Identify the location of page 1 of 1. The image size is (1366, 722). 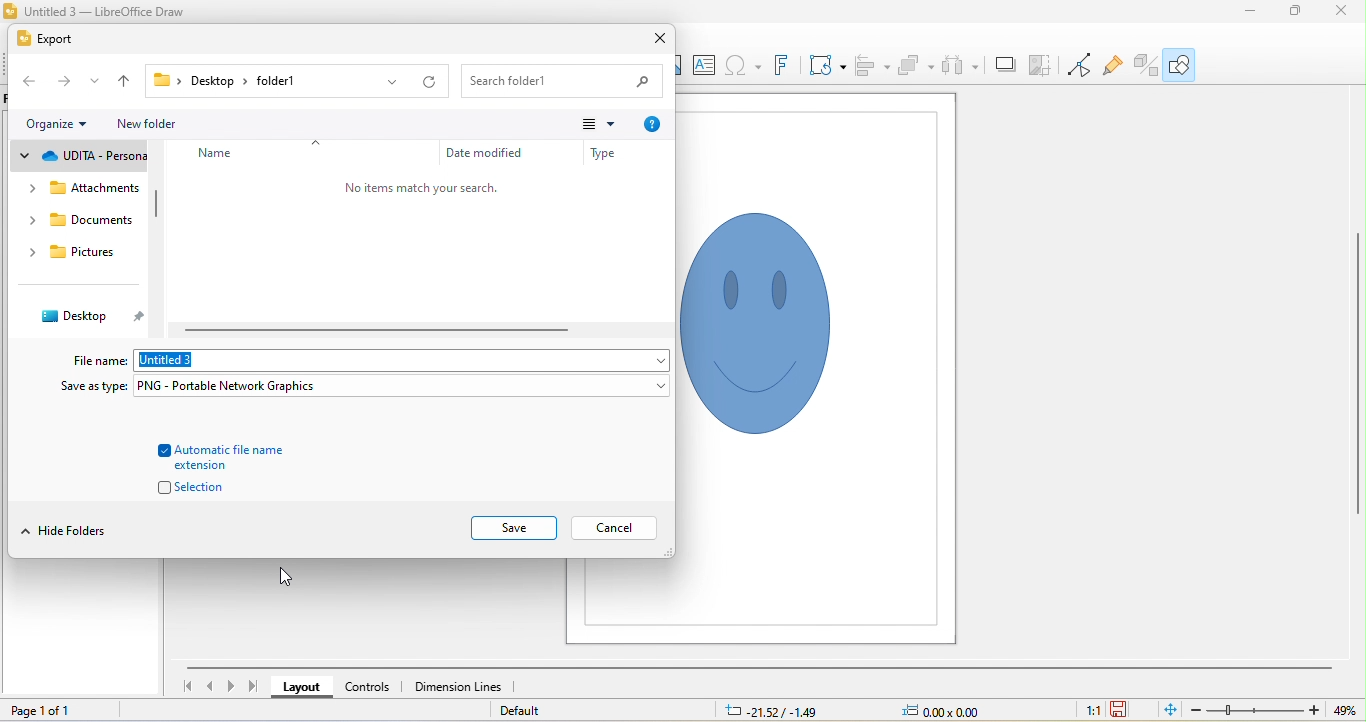
(42, 711).